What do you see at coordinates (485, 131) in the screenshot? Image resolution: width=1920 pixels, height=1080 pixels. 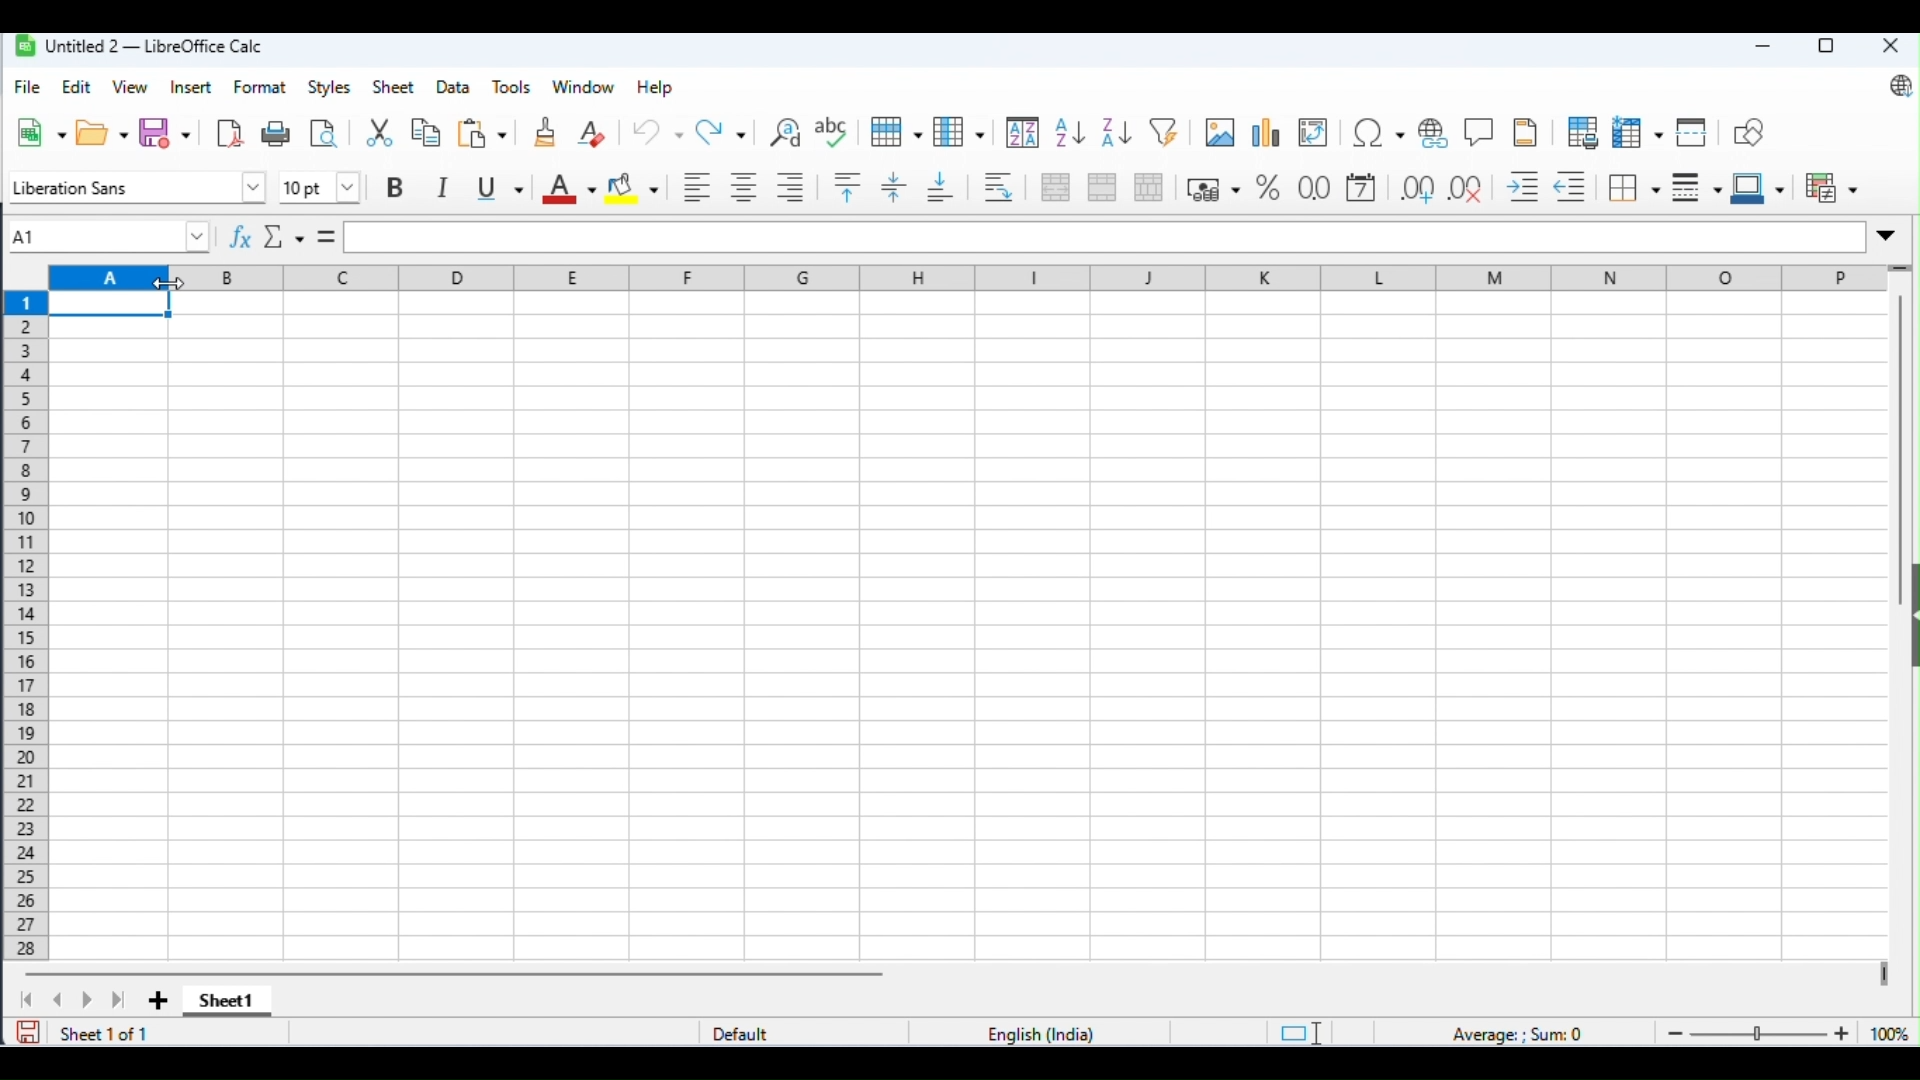 I see `paste` at bounding box center [485, 131].